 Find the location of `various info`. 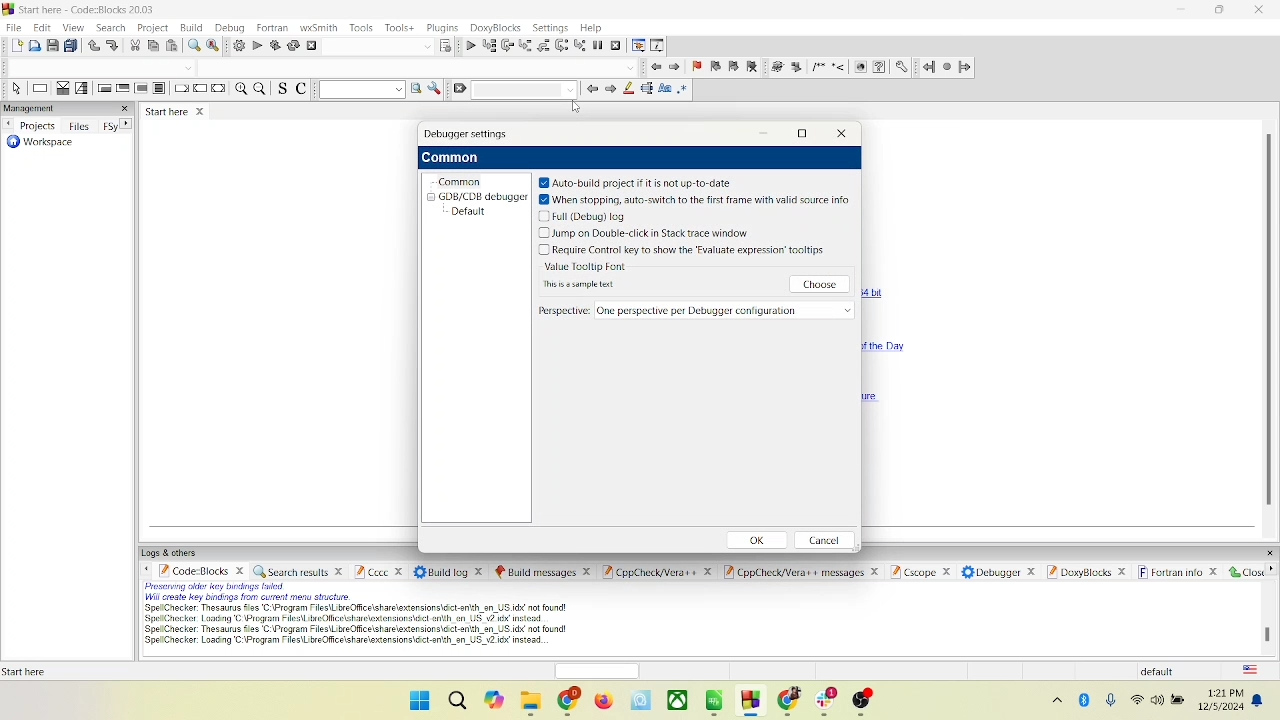

various info is located at coordinates (658, 45).